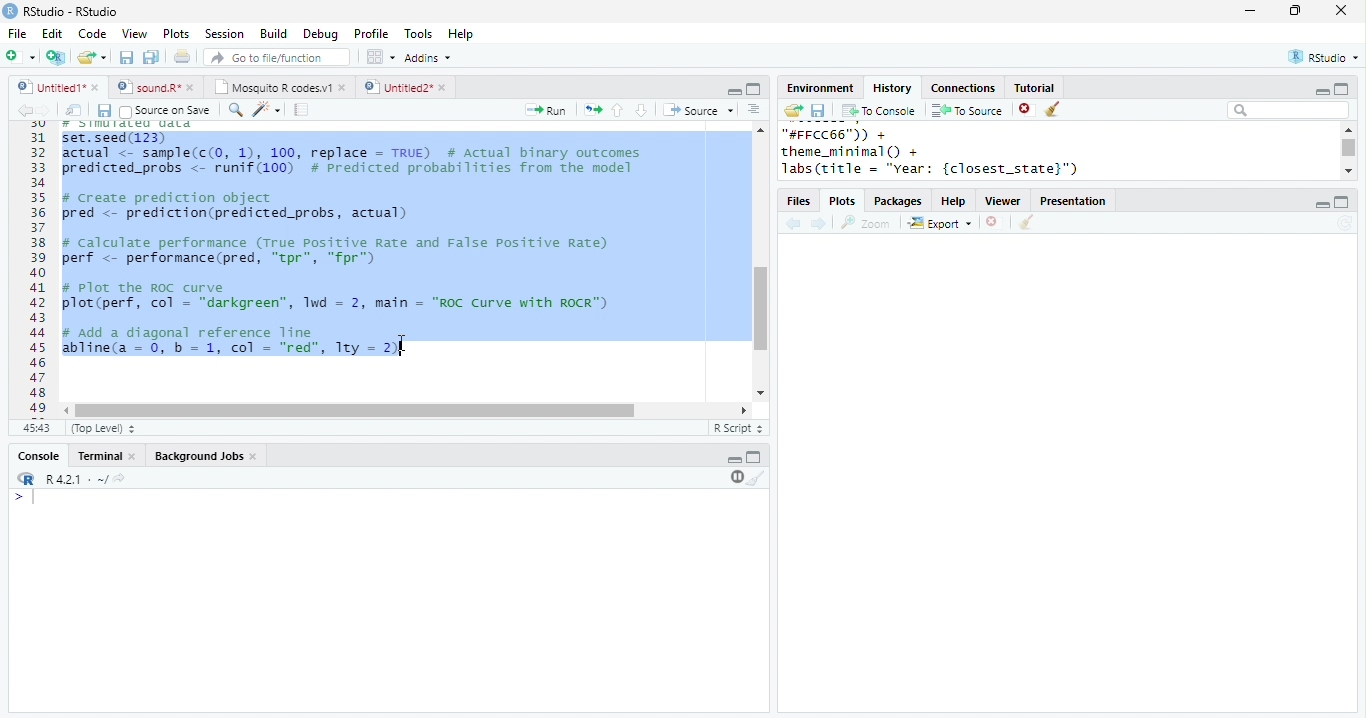 This screenshot has width=1366, height=718. Describe the element at coordinates (800, 202) in the screenshot. I see `files` at that location.